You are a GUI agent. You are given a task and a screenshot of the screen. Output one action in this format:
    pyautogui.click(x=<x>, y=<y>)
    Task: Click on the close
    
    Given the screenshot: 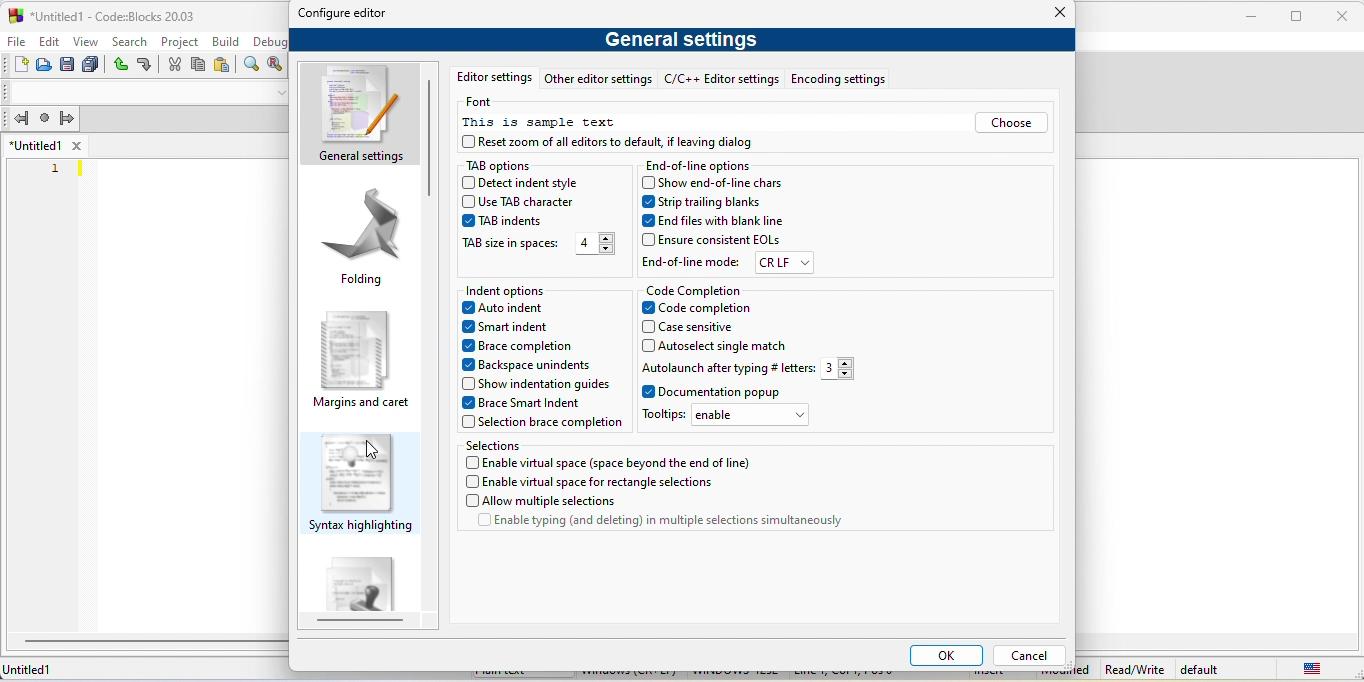 What is the action you would take?
    pyautogui.click(x=1341, y=17)
    